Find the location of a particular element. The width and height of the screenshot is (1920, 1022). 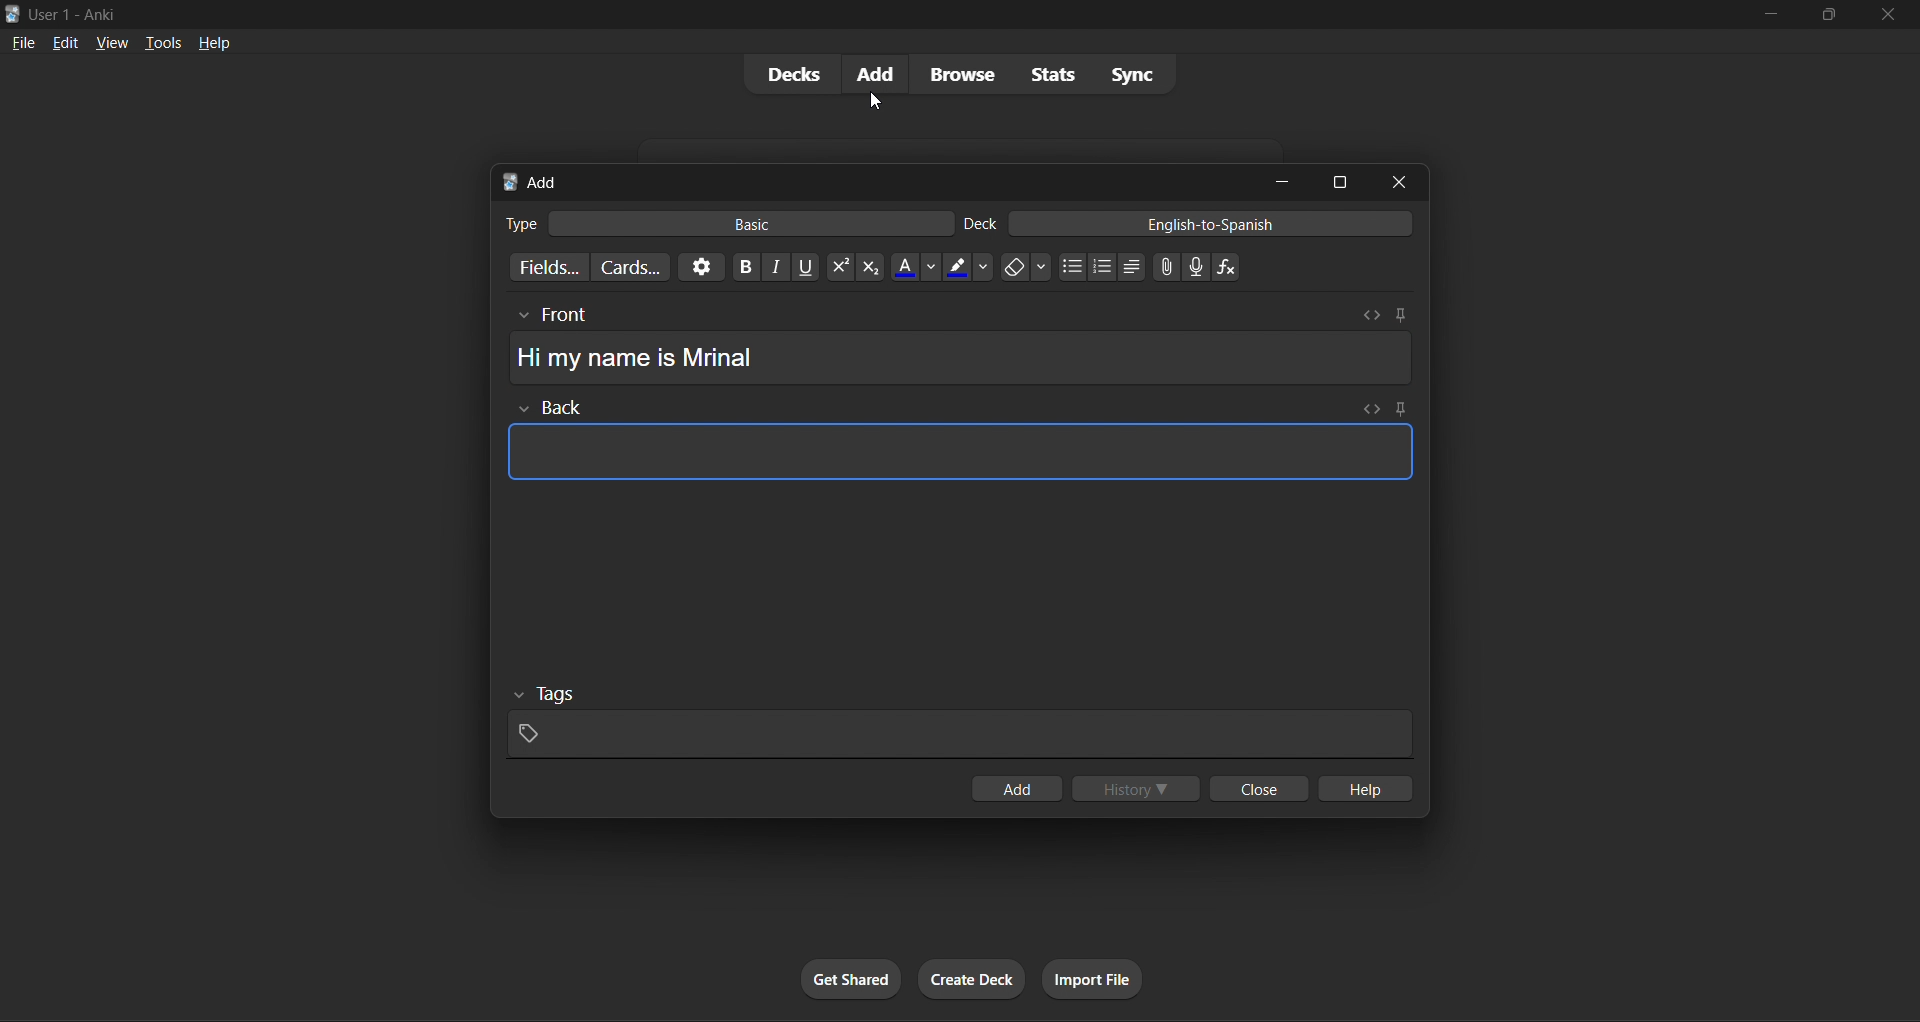

add card title bar is located at coordinates (870, 178).